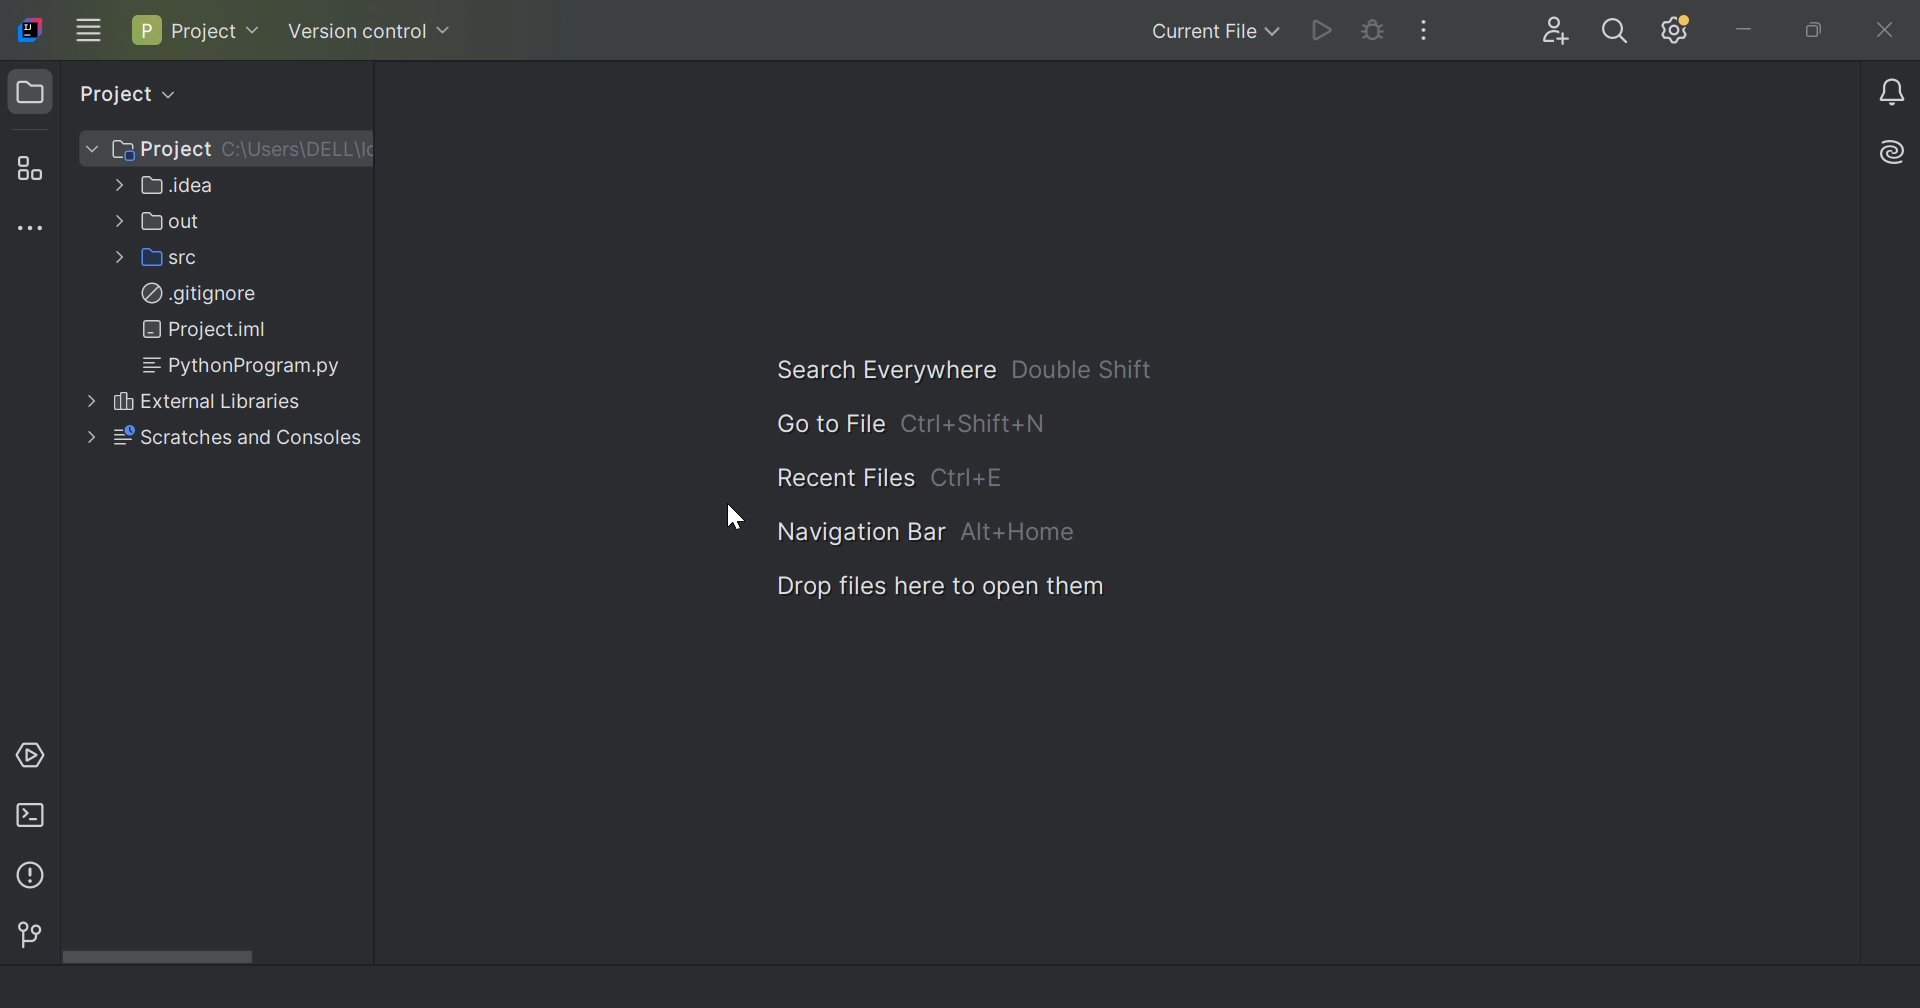  What do you see at coordinates (859, 534) in the screenshot?
I see `Navigation bar` at bounding box center [859, 534].